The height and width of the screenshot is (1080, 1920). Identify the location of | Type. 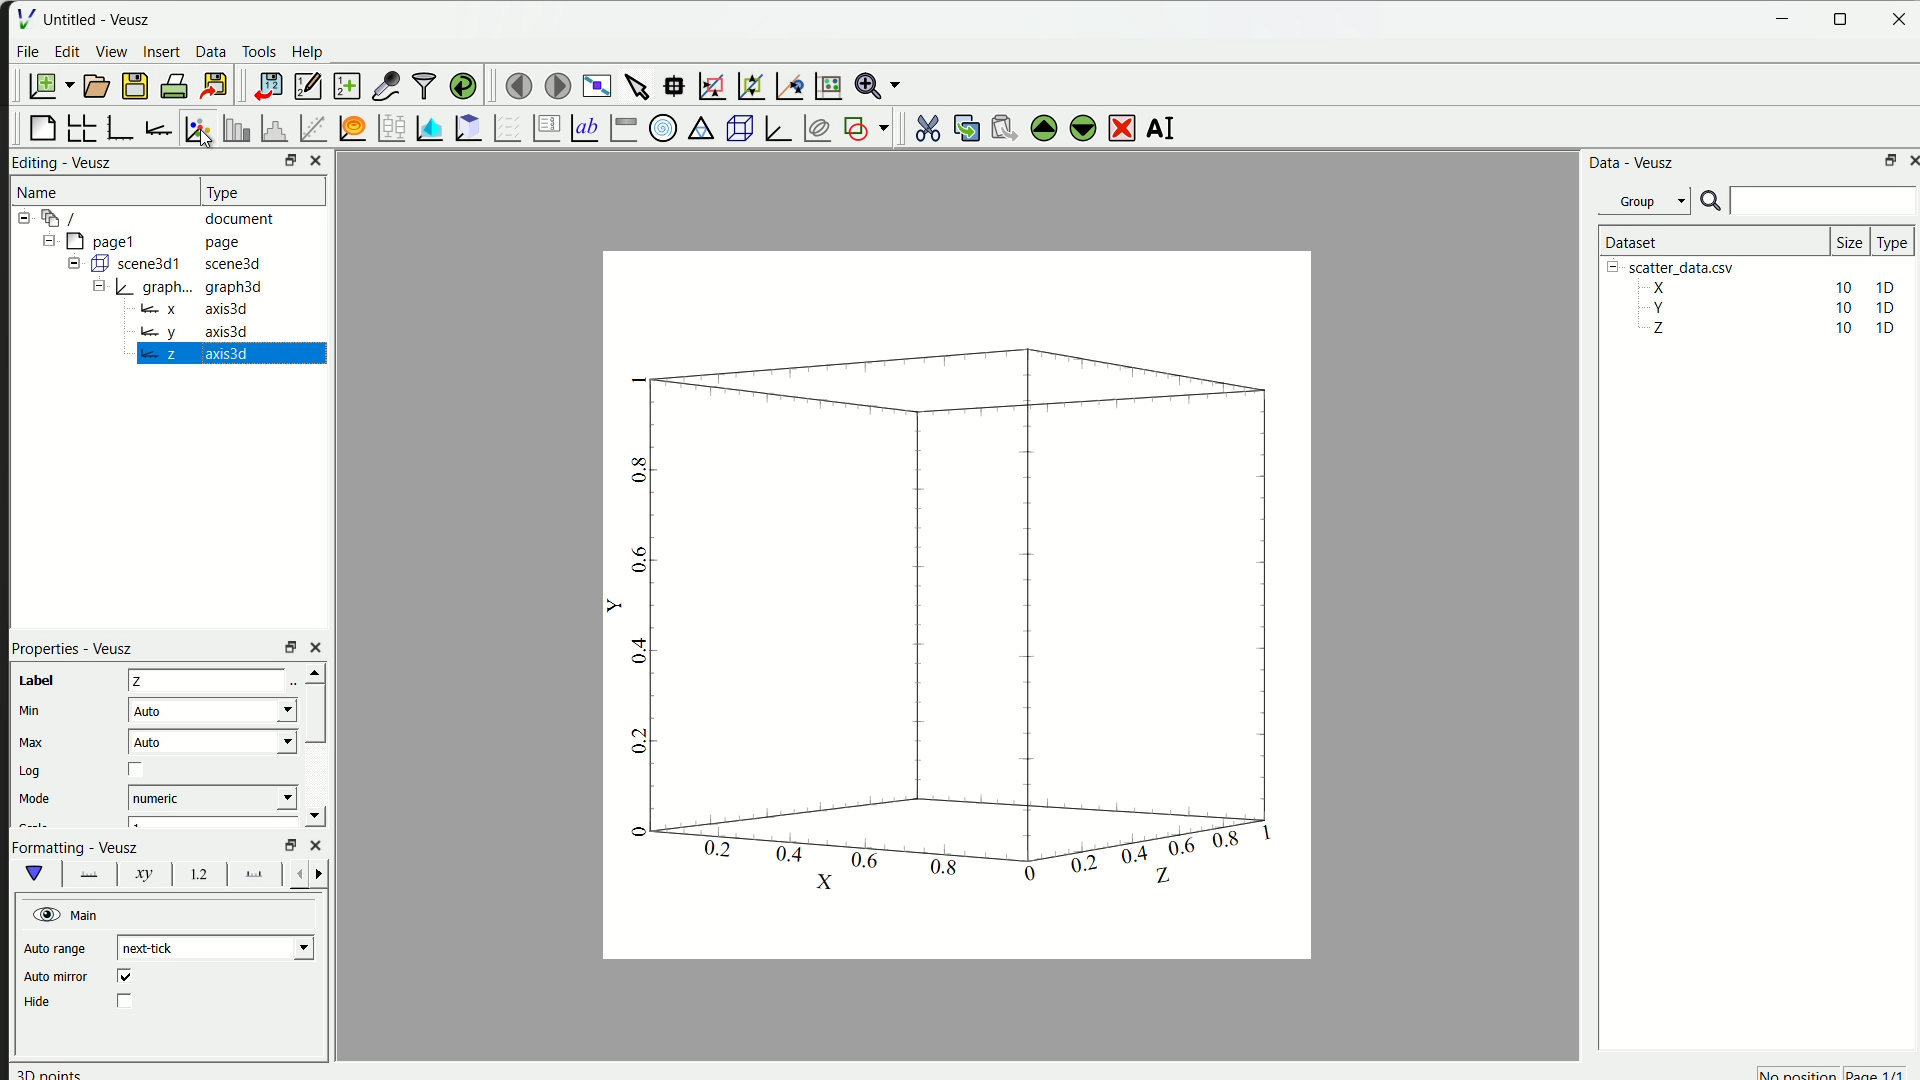
(226, 191).